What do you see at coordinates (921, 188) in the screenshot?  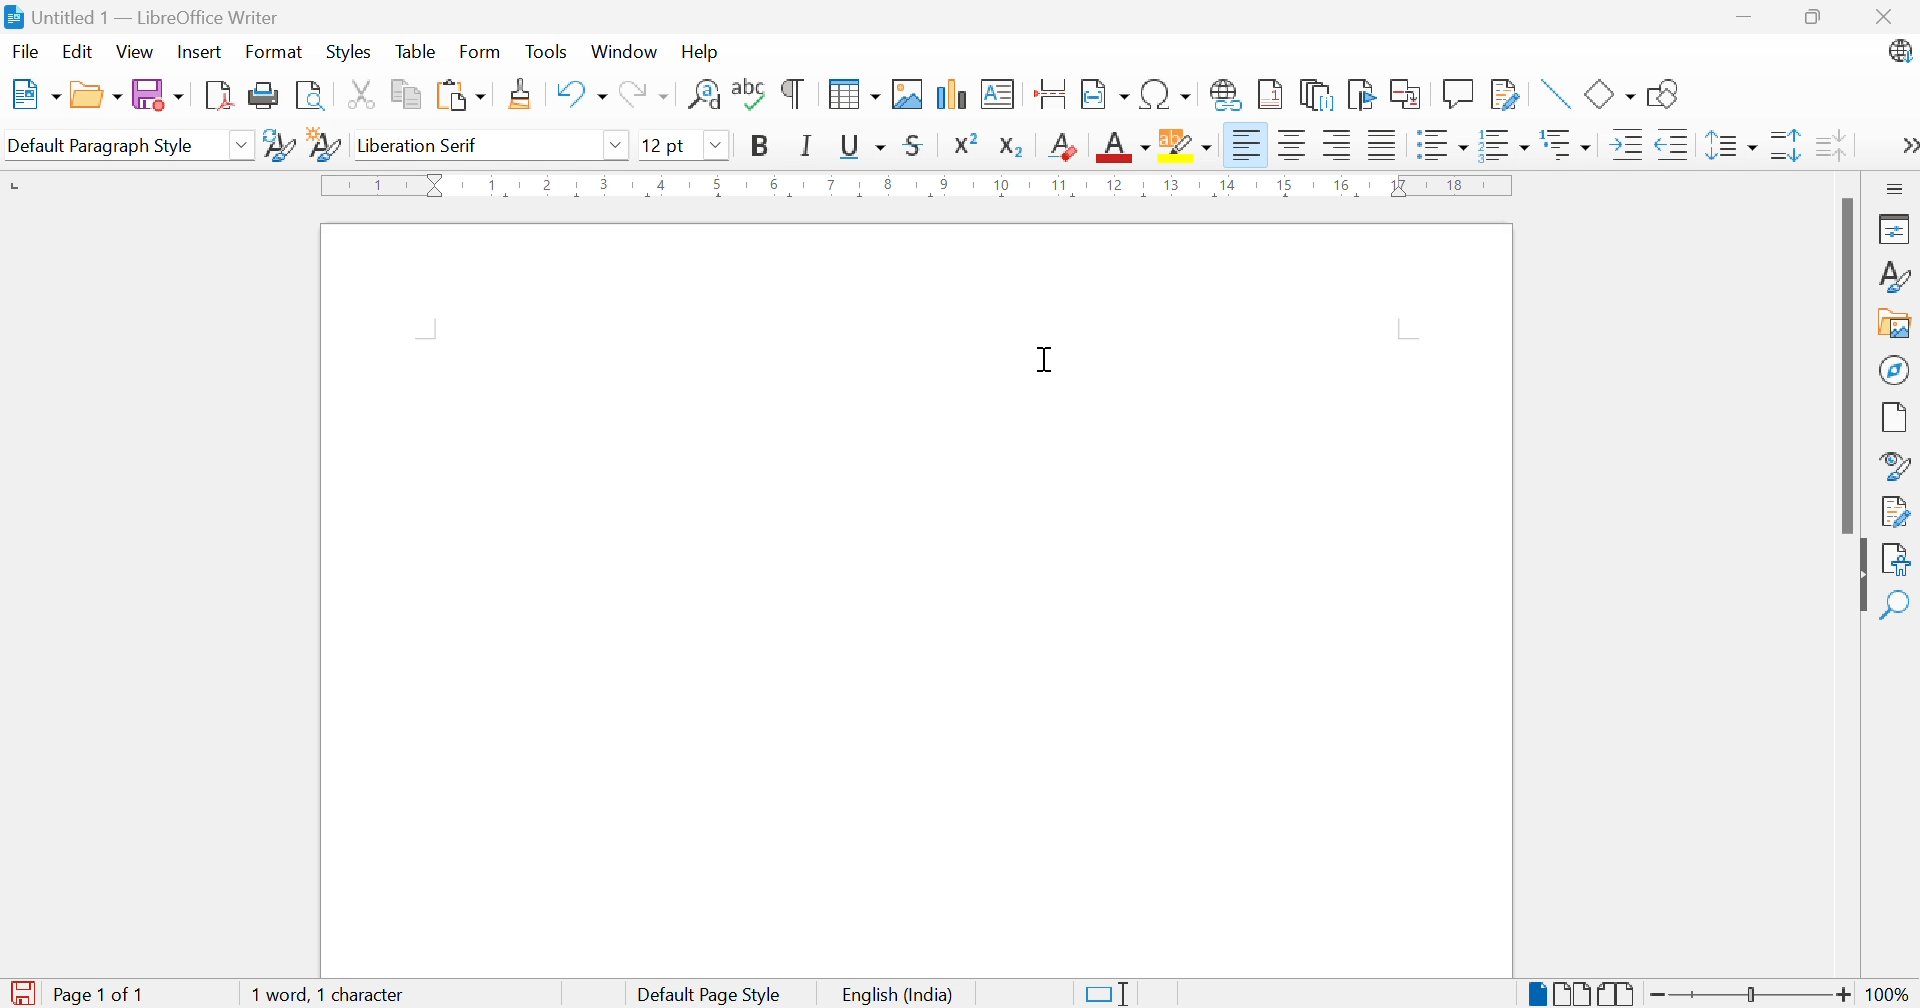 I see `Ruler` at bounding box center [921, 188].